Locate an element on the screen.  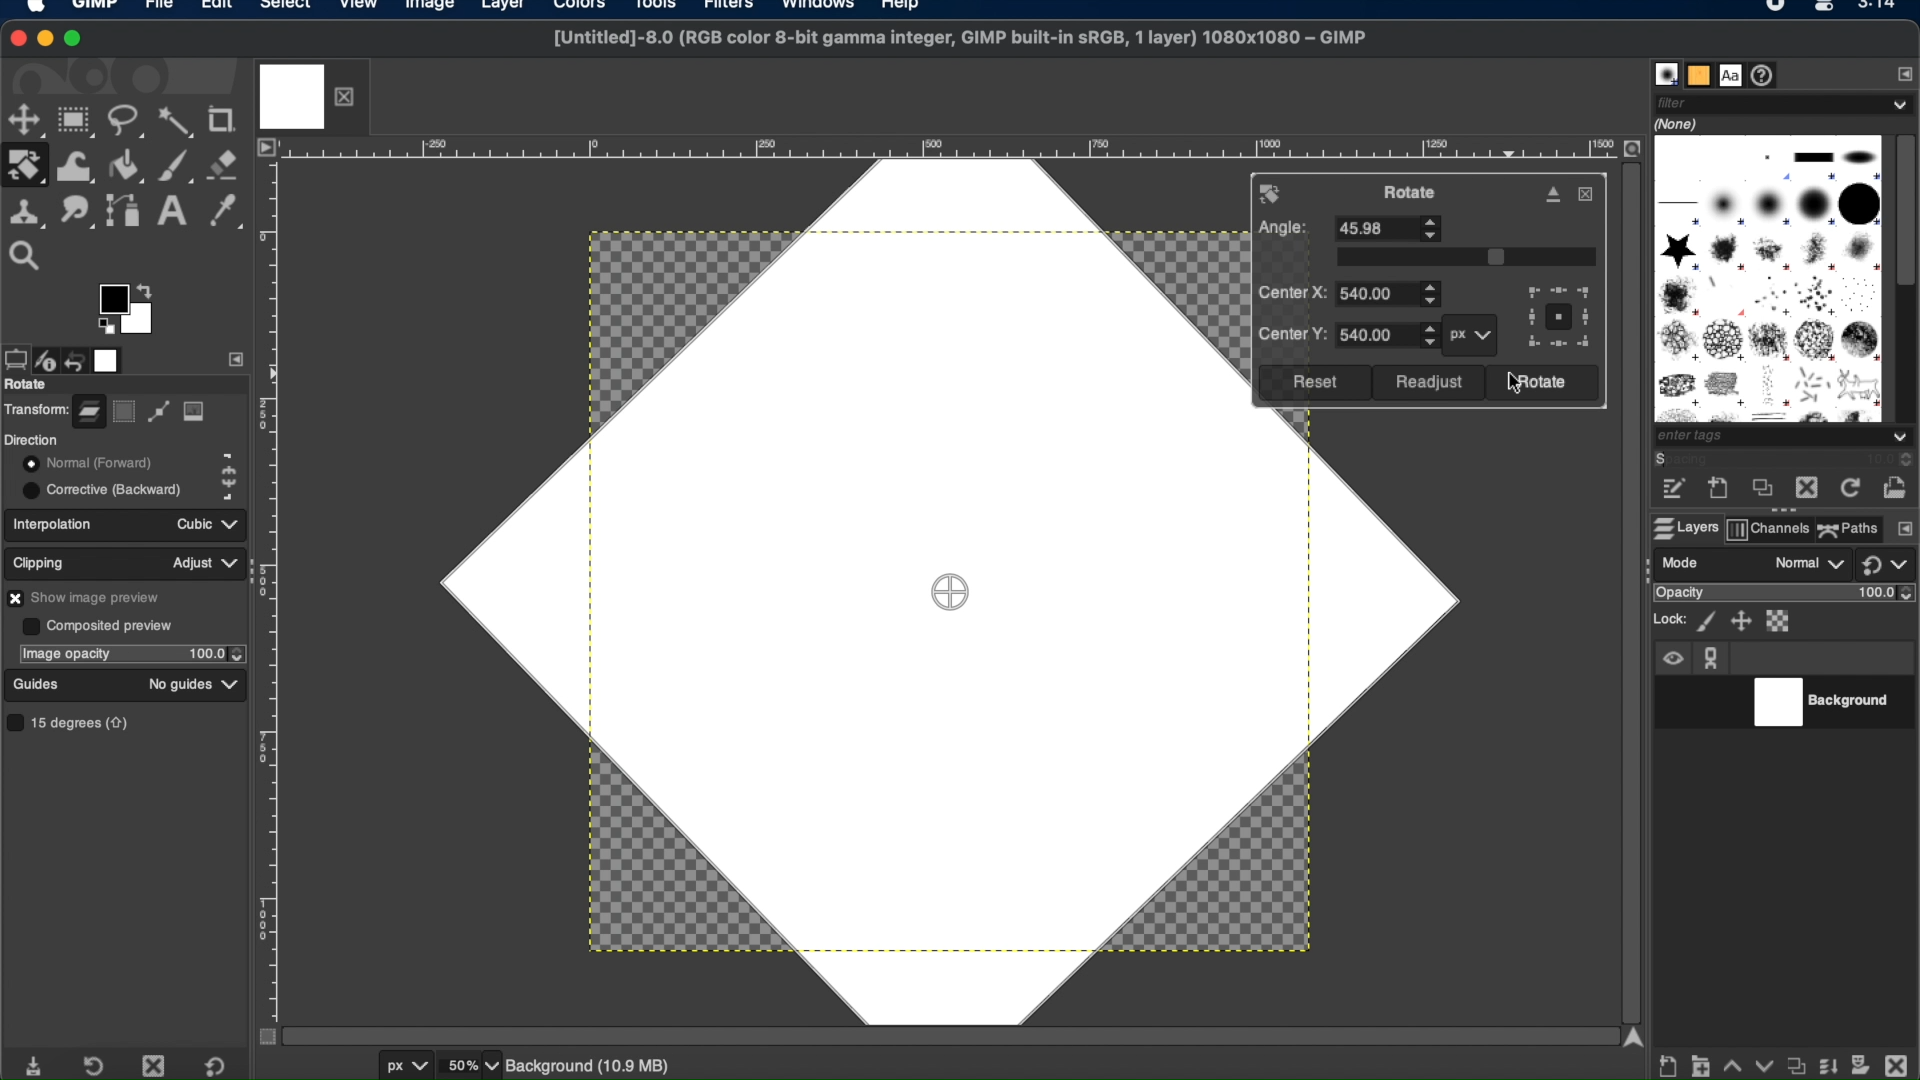
guides is located at coordinates (37, 684).